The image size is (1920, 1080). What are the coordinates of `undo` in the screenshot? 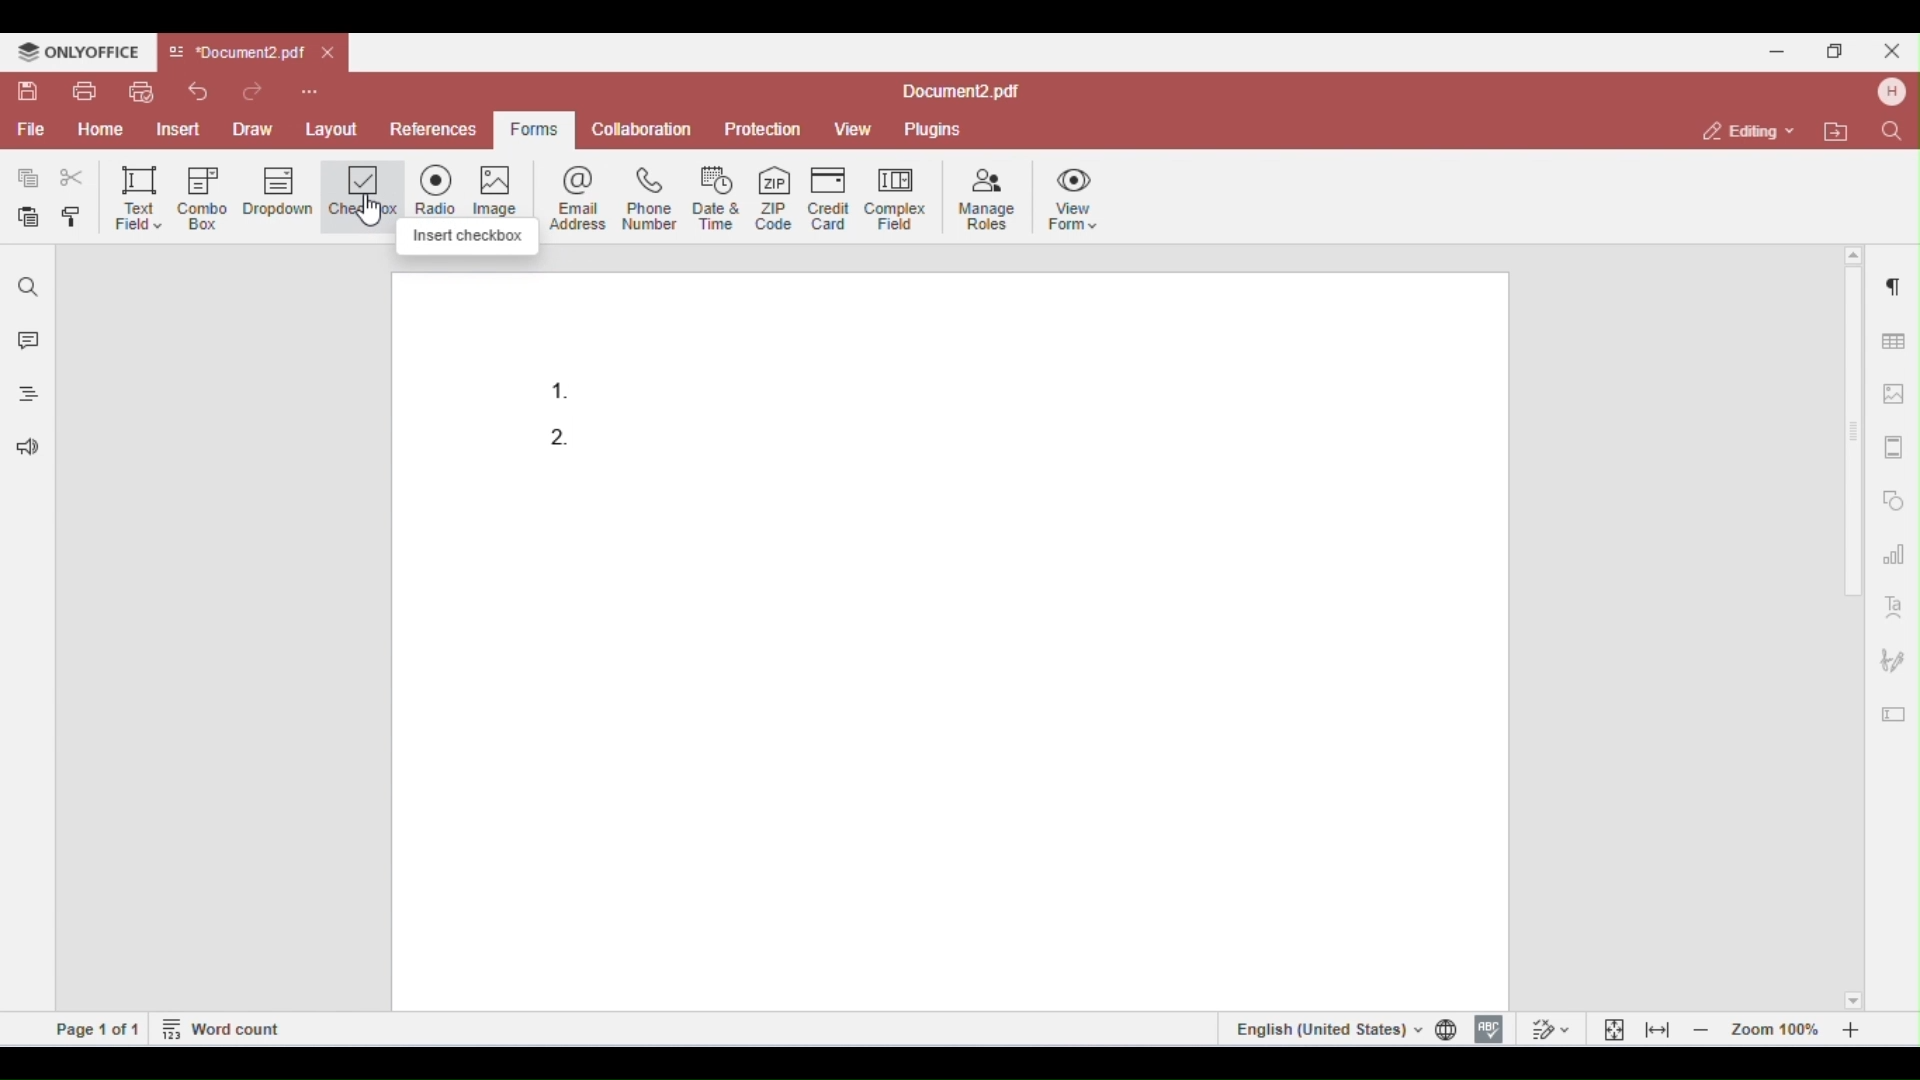 It's located at (198, 91).